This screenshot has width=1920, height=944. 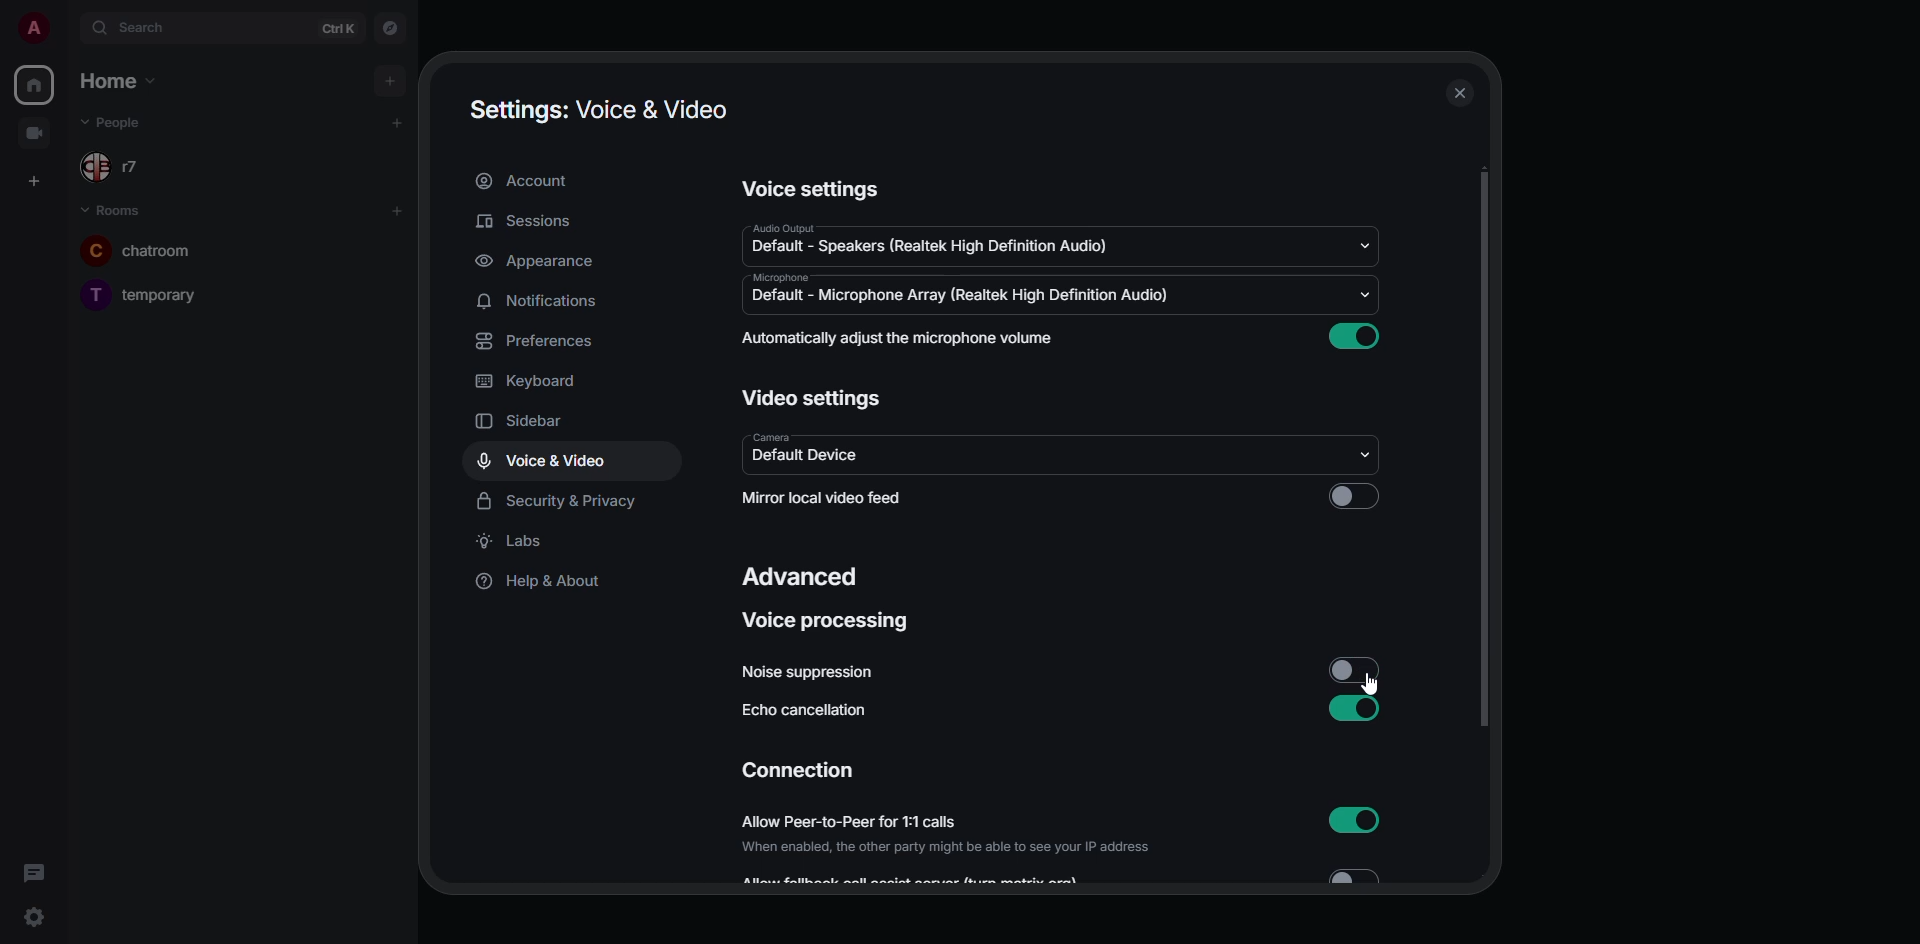 I want to click on enabled, so click(x=1354, y=821).